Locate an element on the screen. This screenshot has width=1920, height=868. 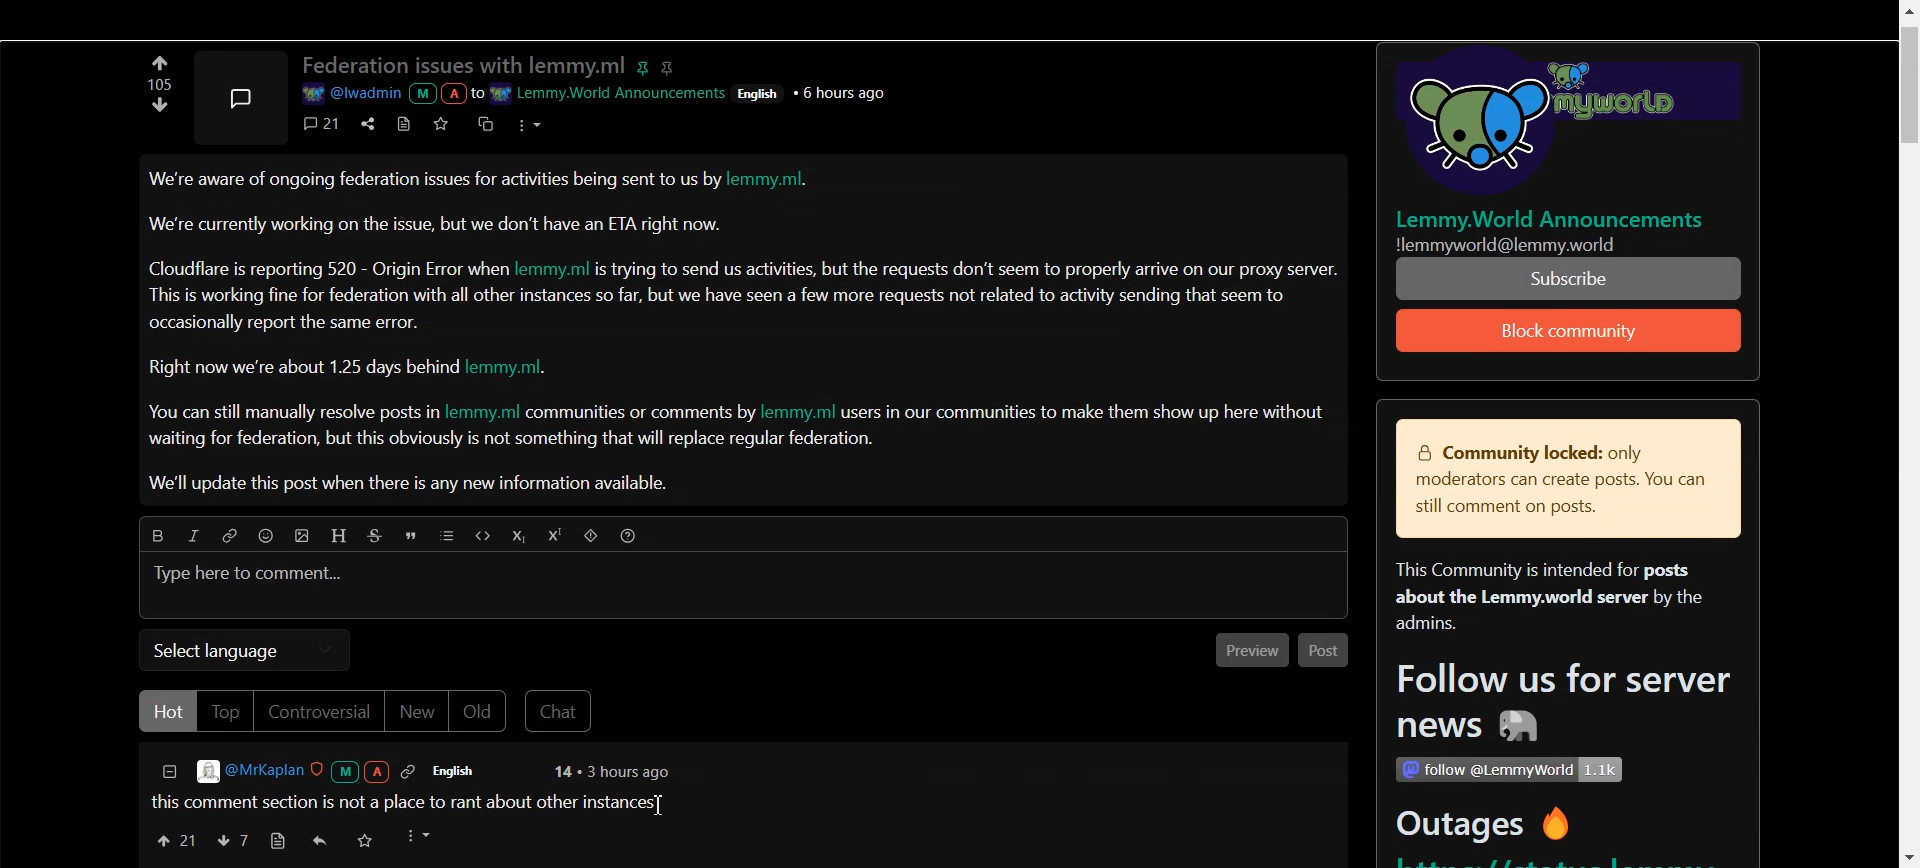
| Lemmy.World Announcements is located at coordinates (1559, 219).